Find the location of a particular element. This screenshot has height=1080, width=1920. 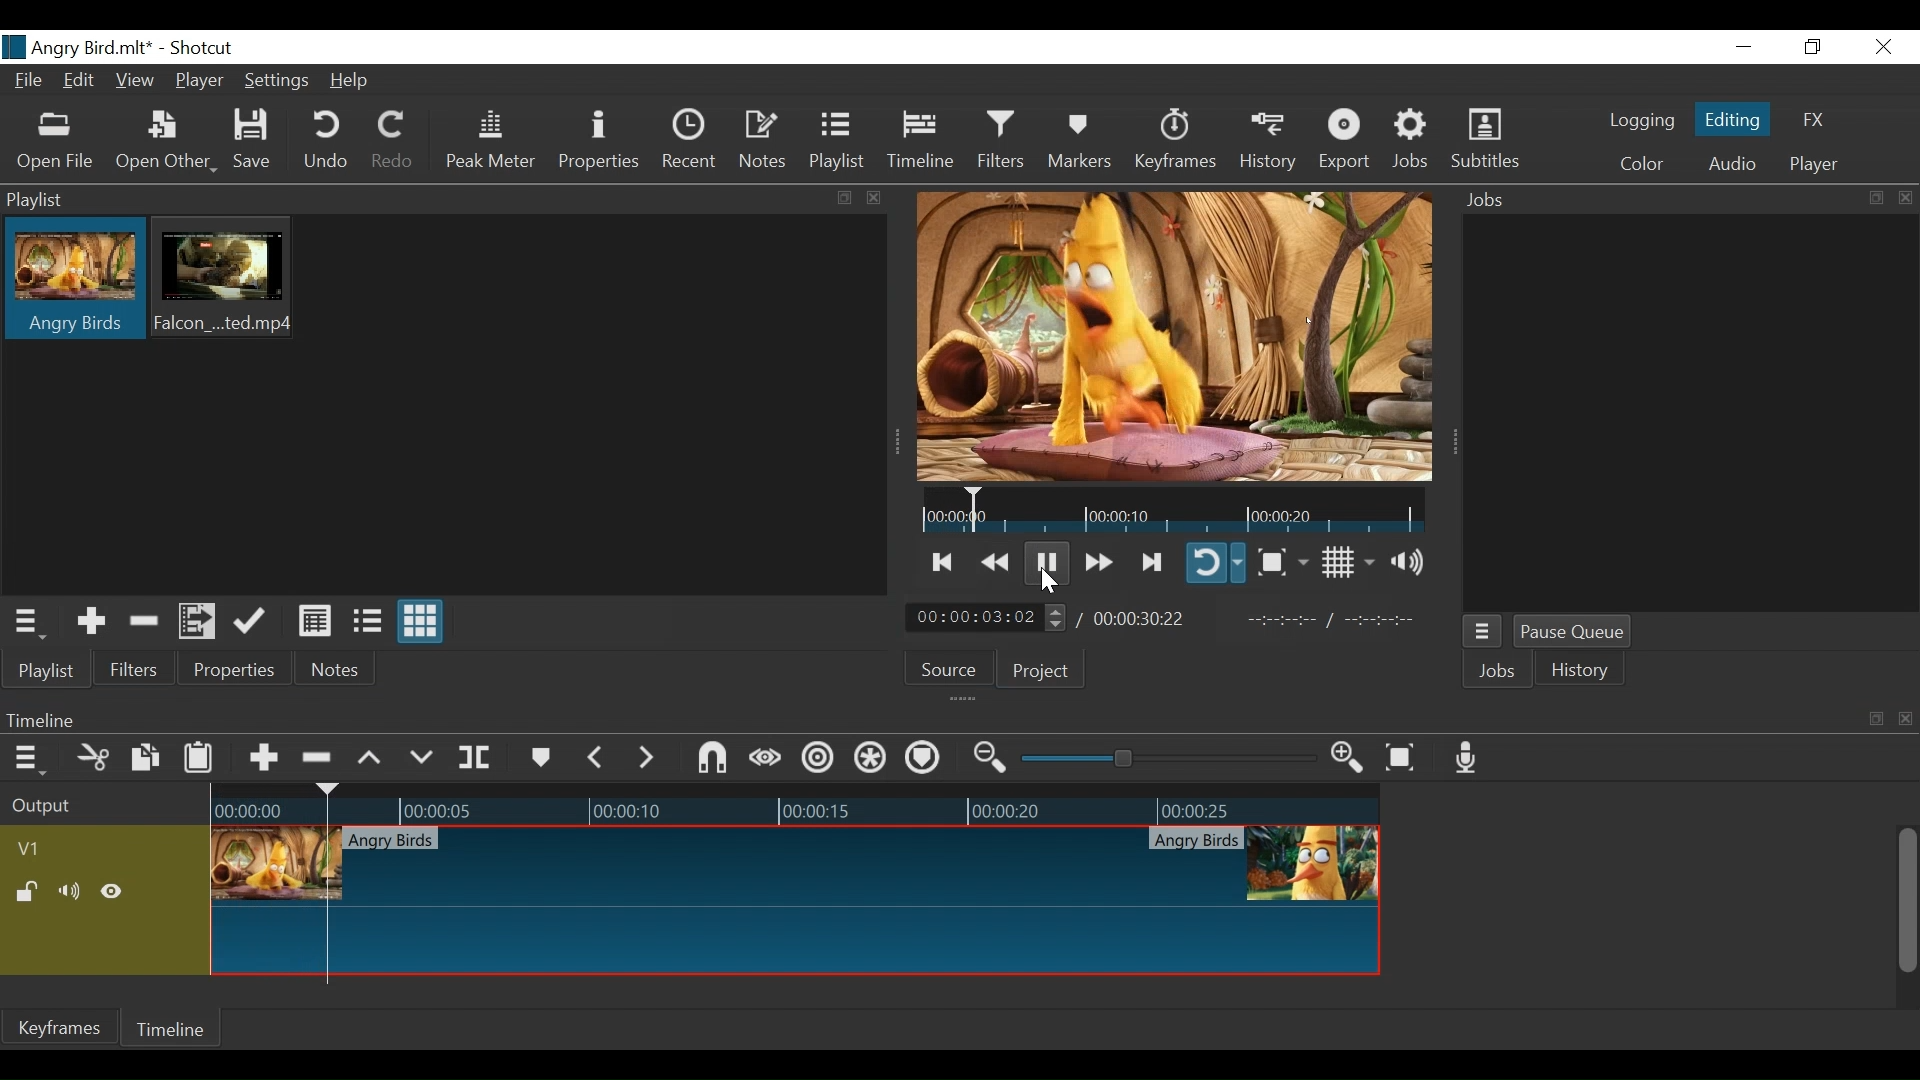

Previous marker is located at coordinates (598, 757).